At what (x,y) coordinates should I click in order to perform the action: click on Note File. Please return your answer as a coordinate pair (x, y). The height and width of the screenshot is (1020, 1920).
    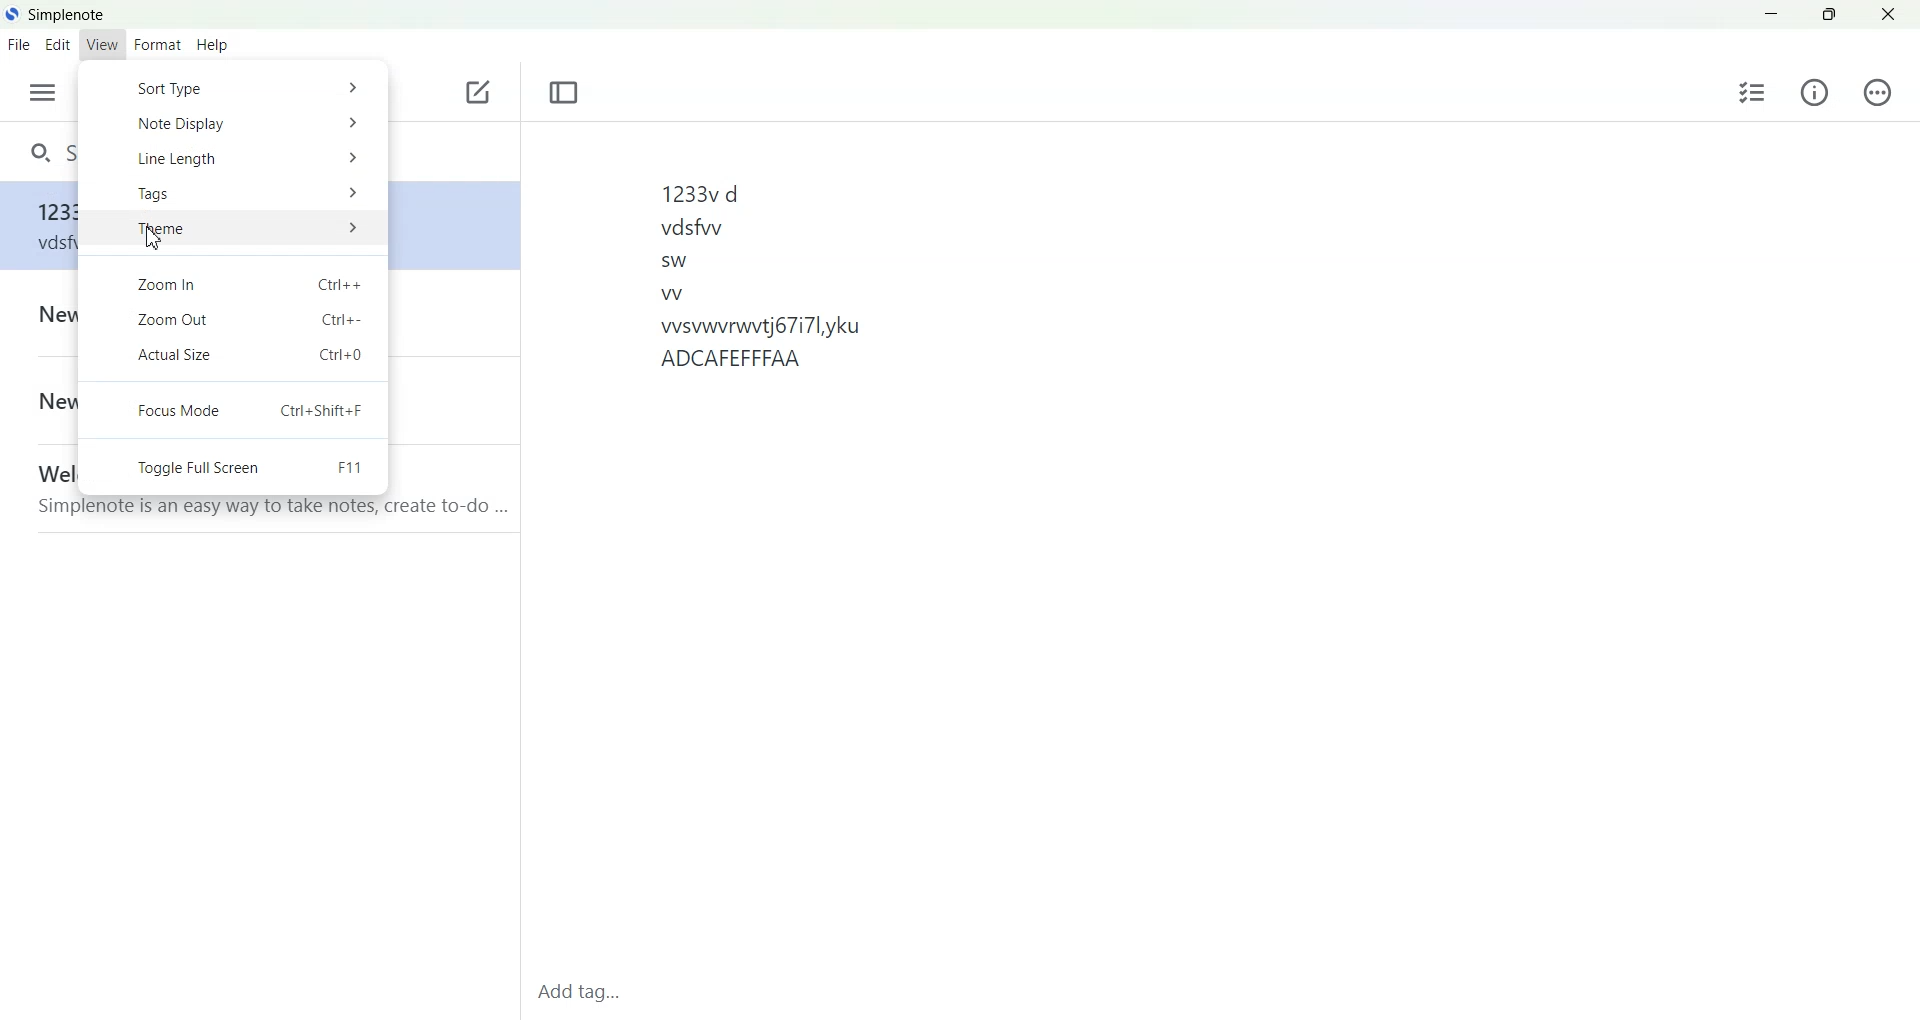
    Looking at the image, I should click on (43, 315).